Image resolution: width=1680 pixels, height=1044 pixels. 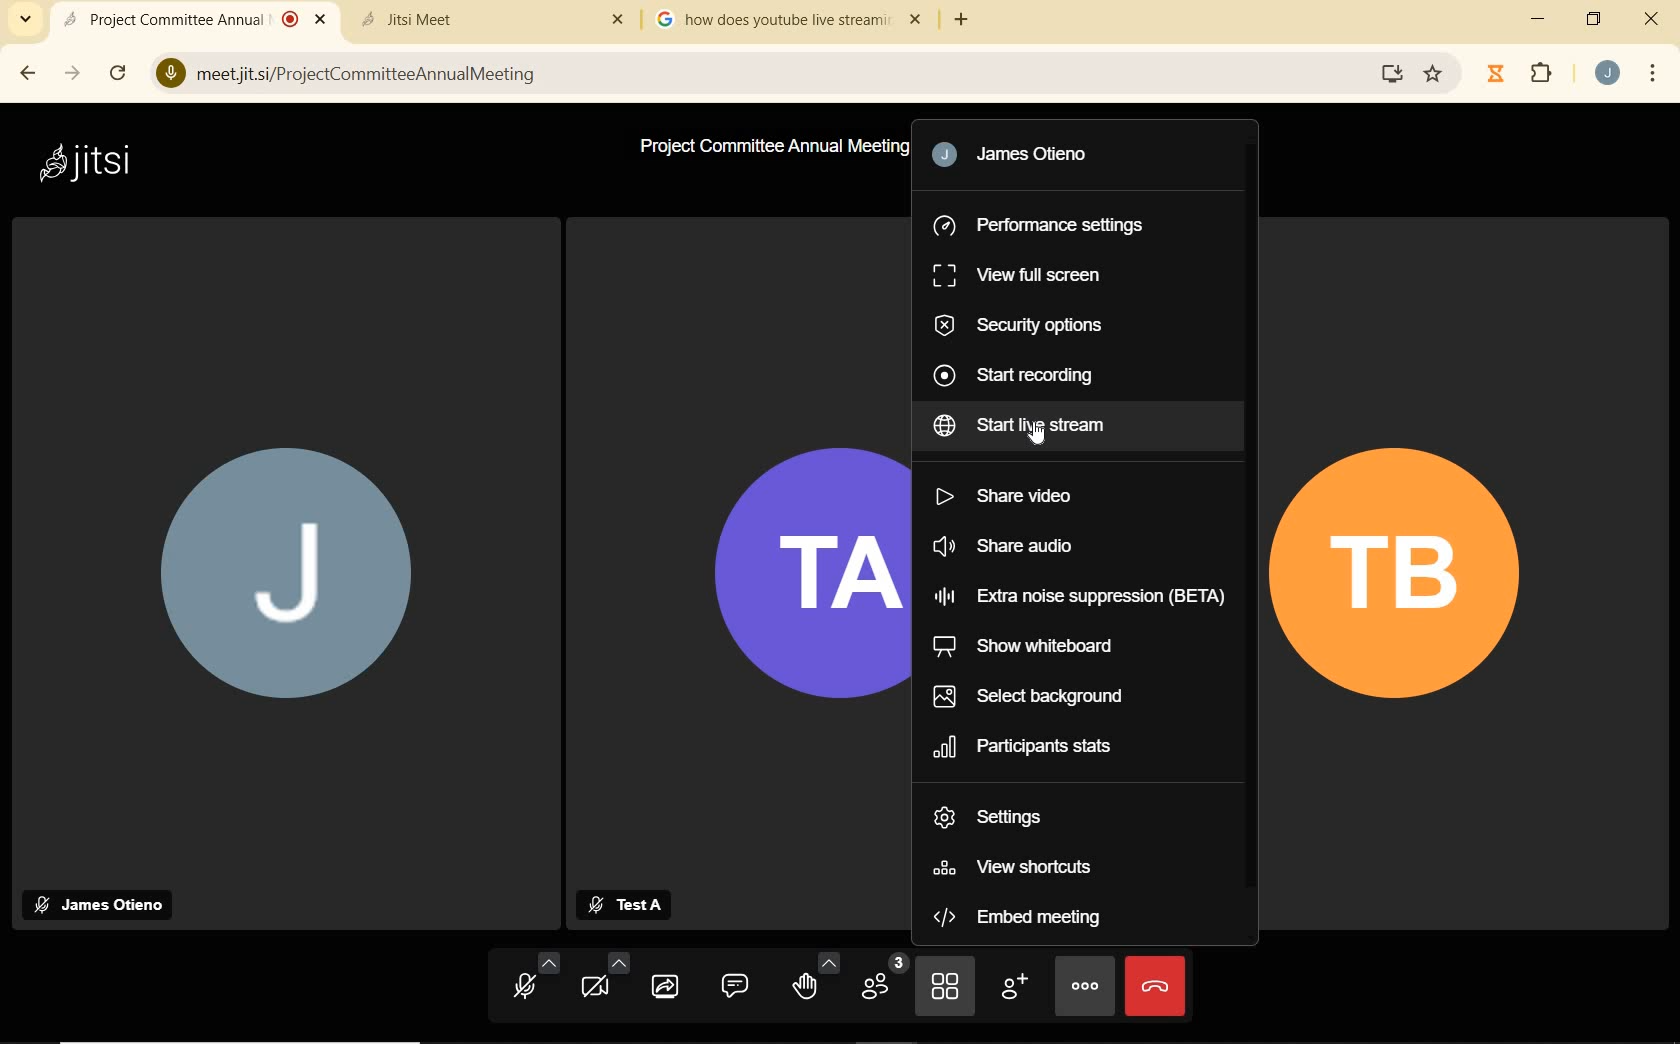 I want to click on forward, so click(x=72, y=72).